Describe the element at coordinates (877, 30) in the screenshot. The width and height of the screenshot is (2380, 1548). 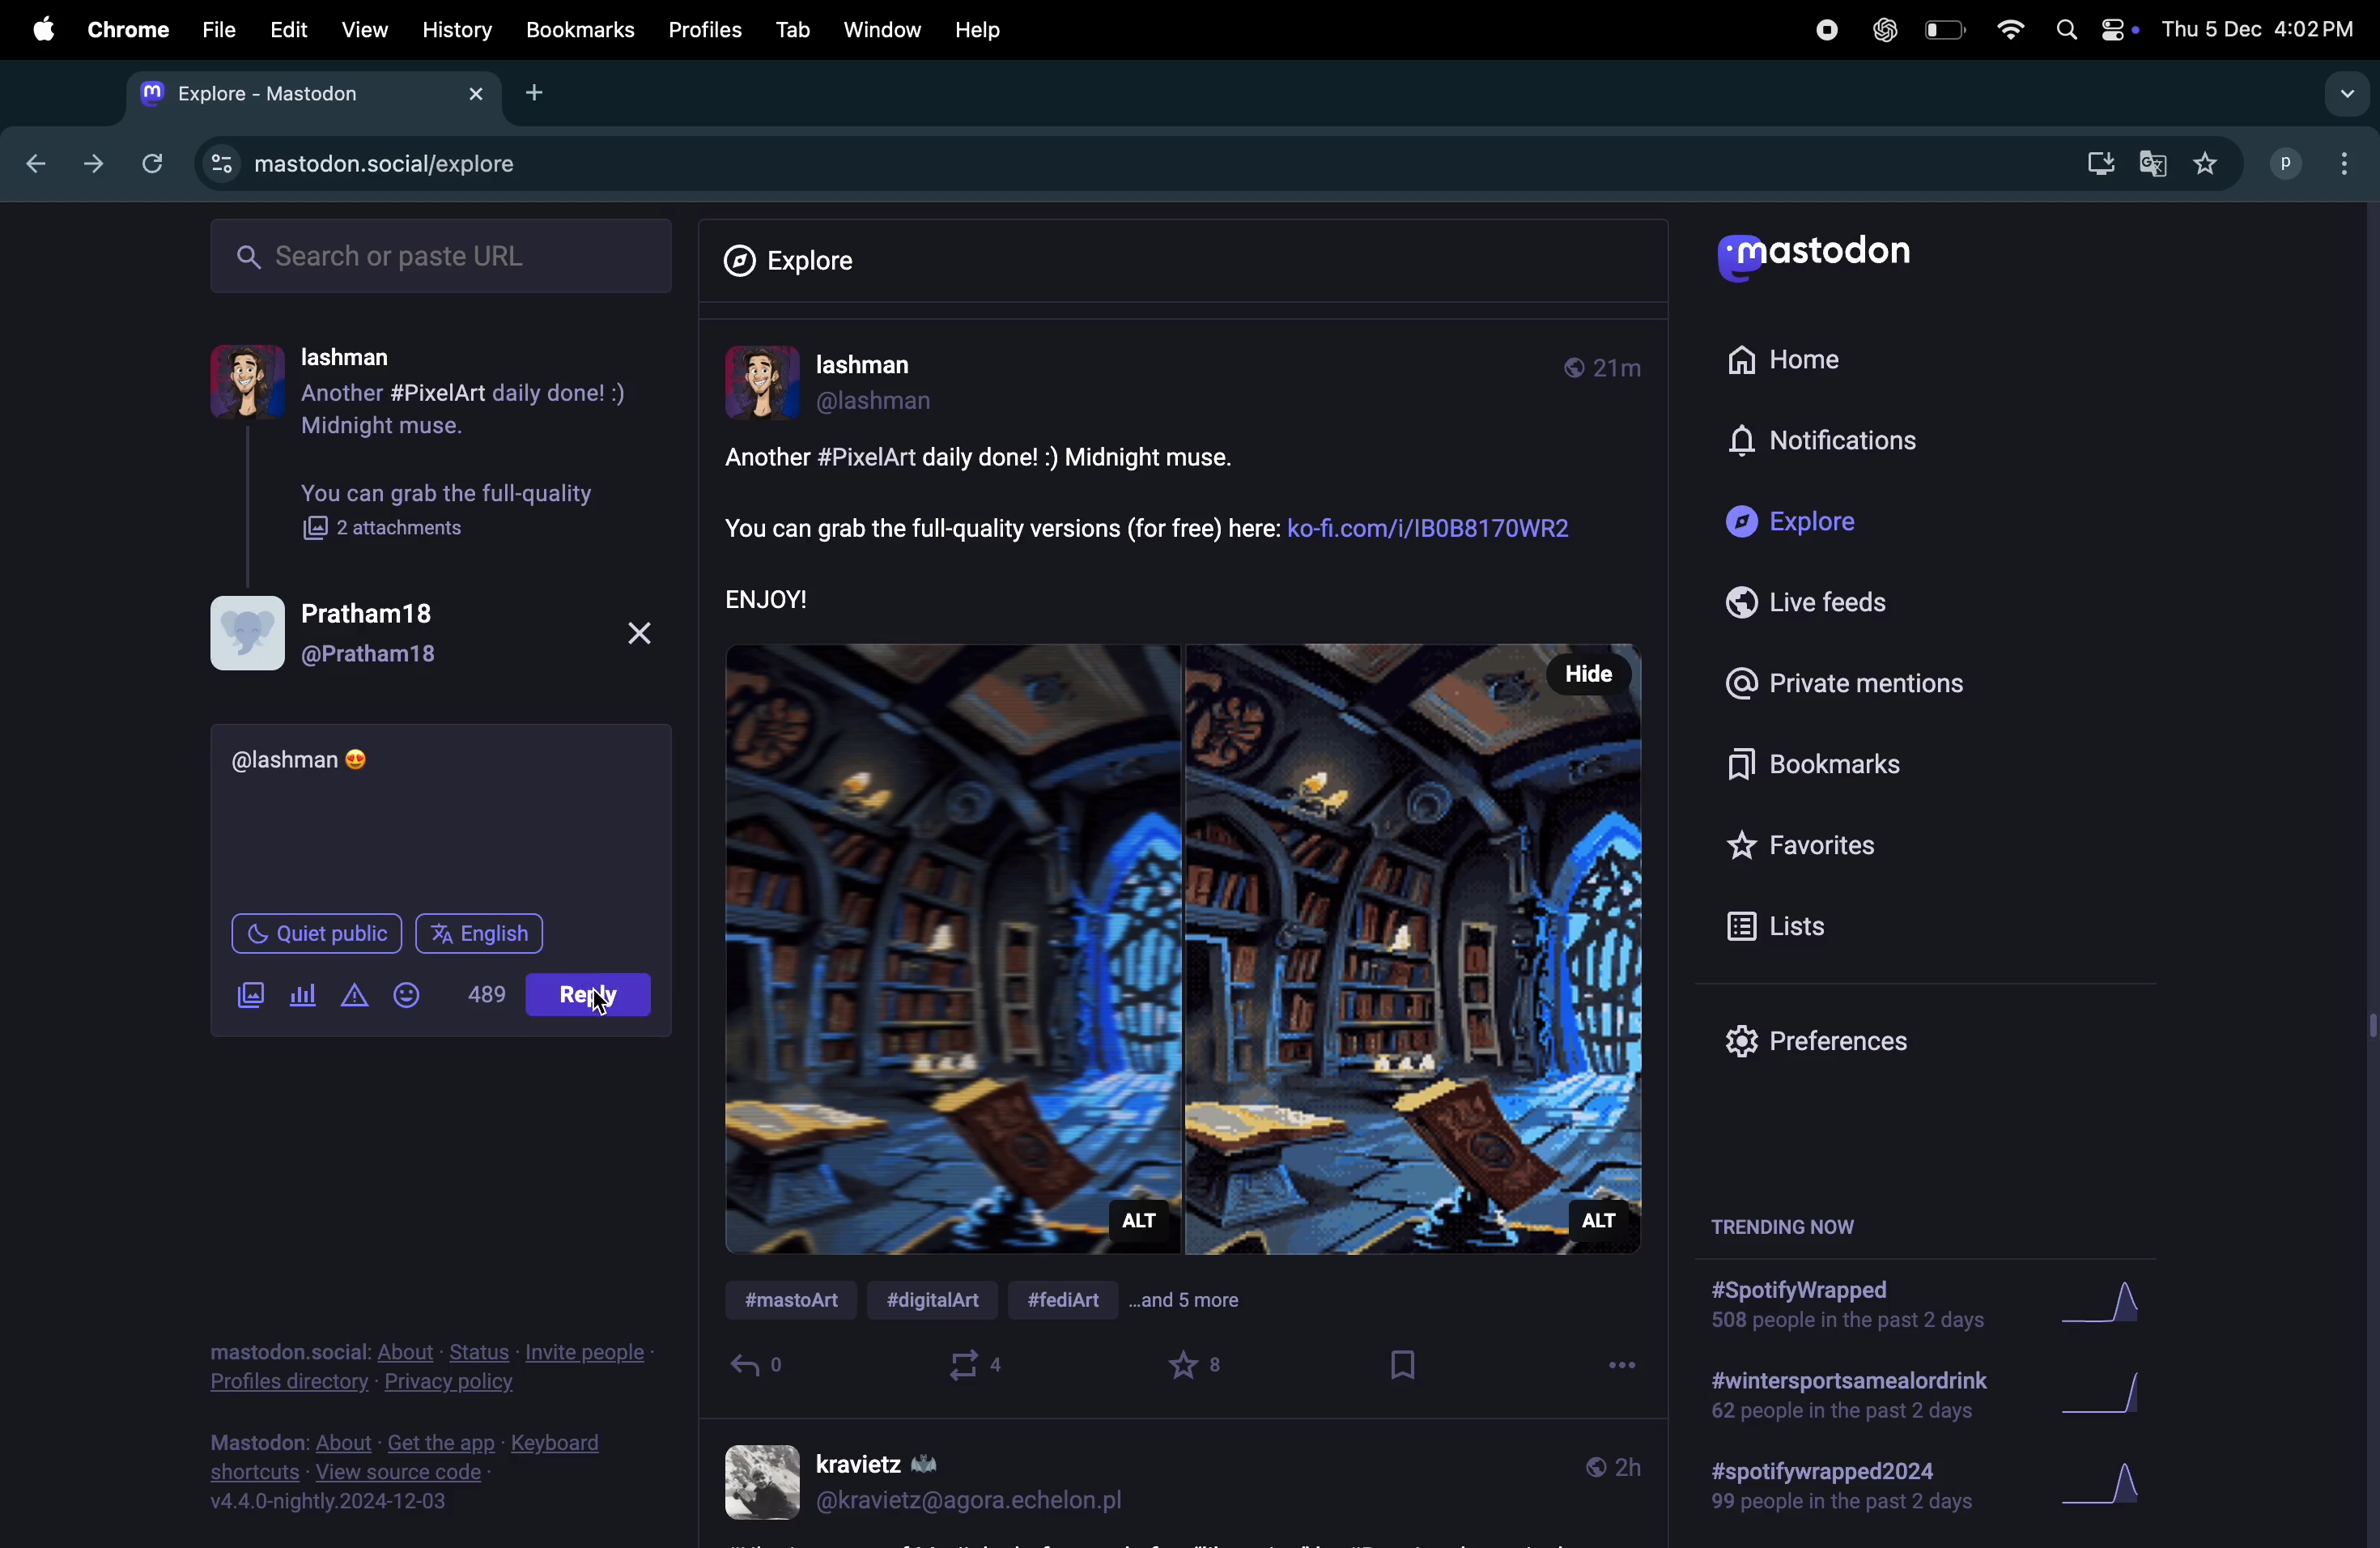
I see `Window` at that location.